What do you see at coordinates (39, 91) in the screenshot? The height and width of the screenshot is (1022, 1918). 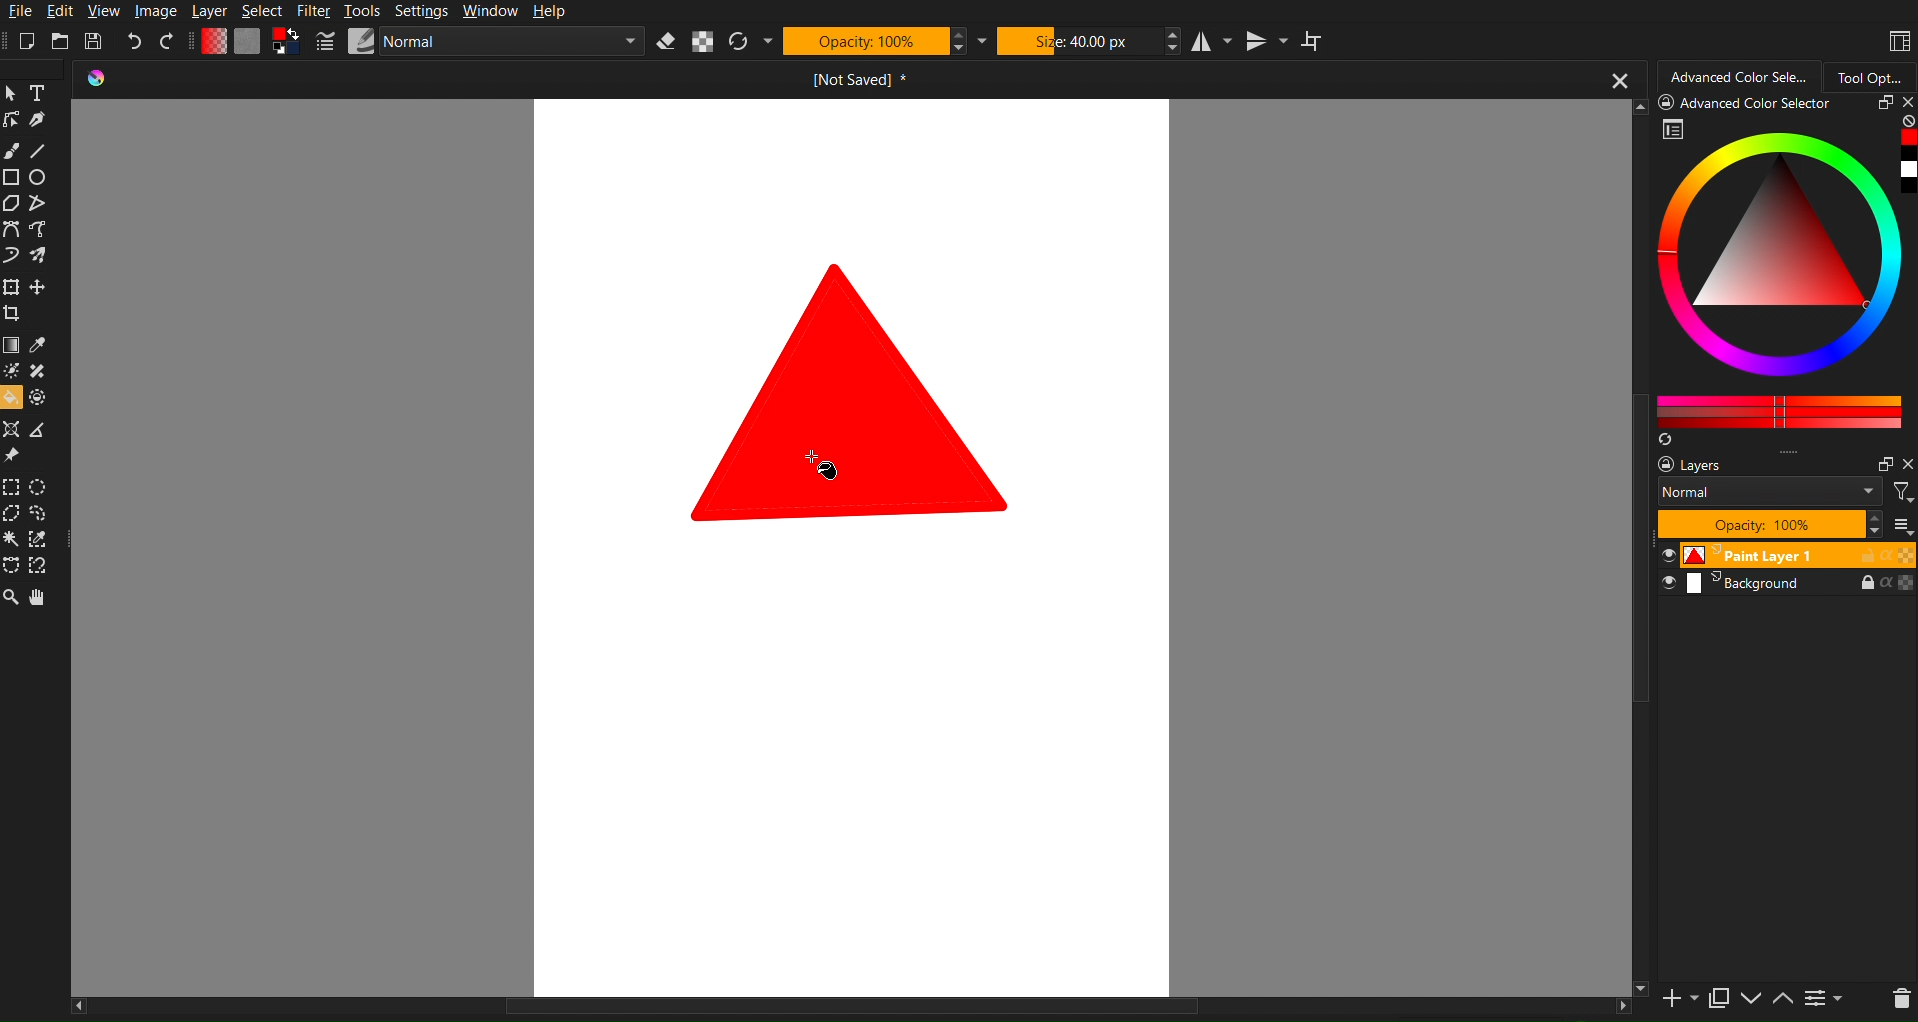 I see `Text` at bounding box center [39, 91].